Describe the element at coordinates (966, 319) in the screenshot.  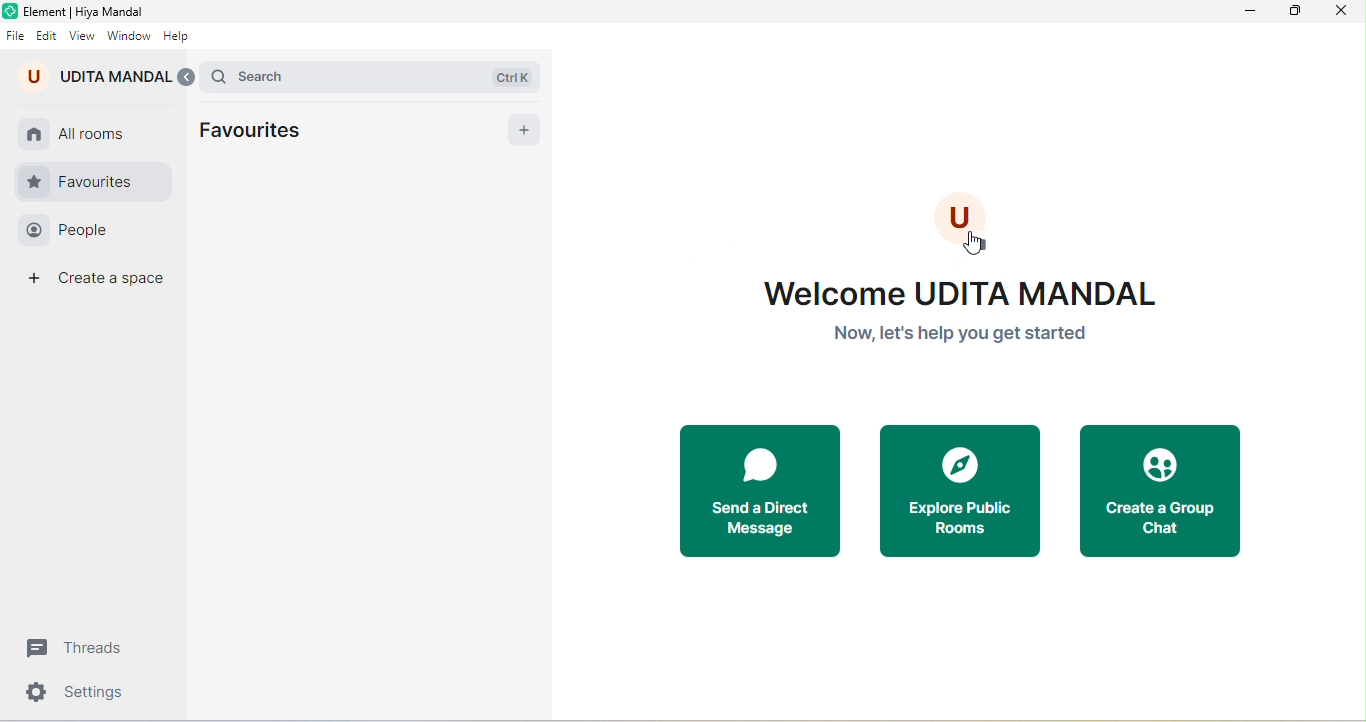
I see `welcome udita mandal` at that location.